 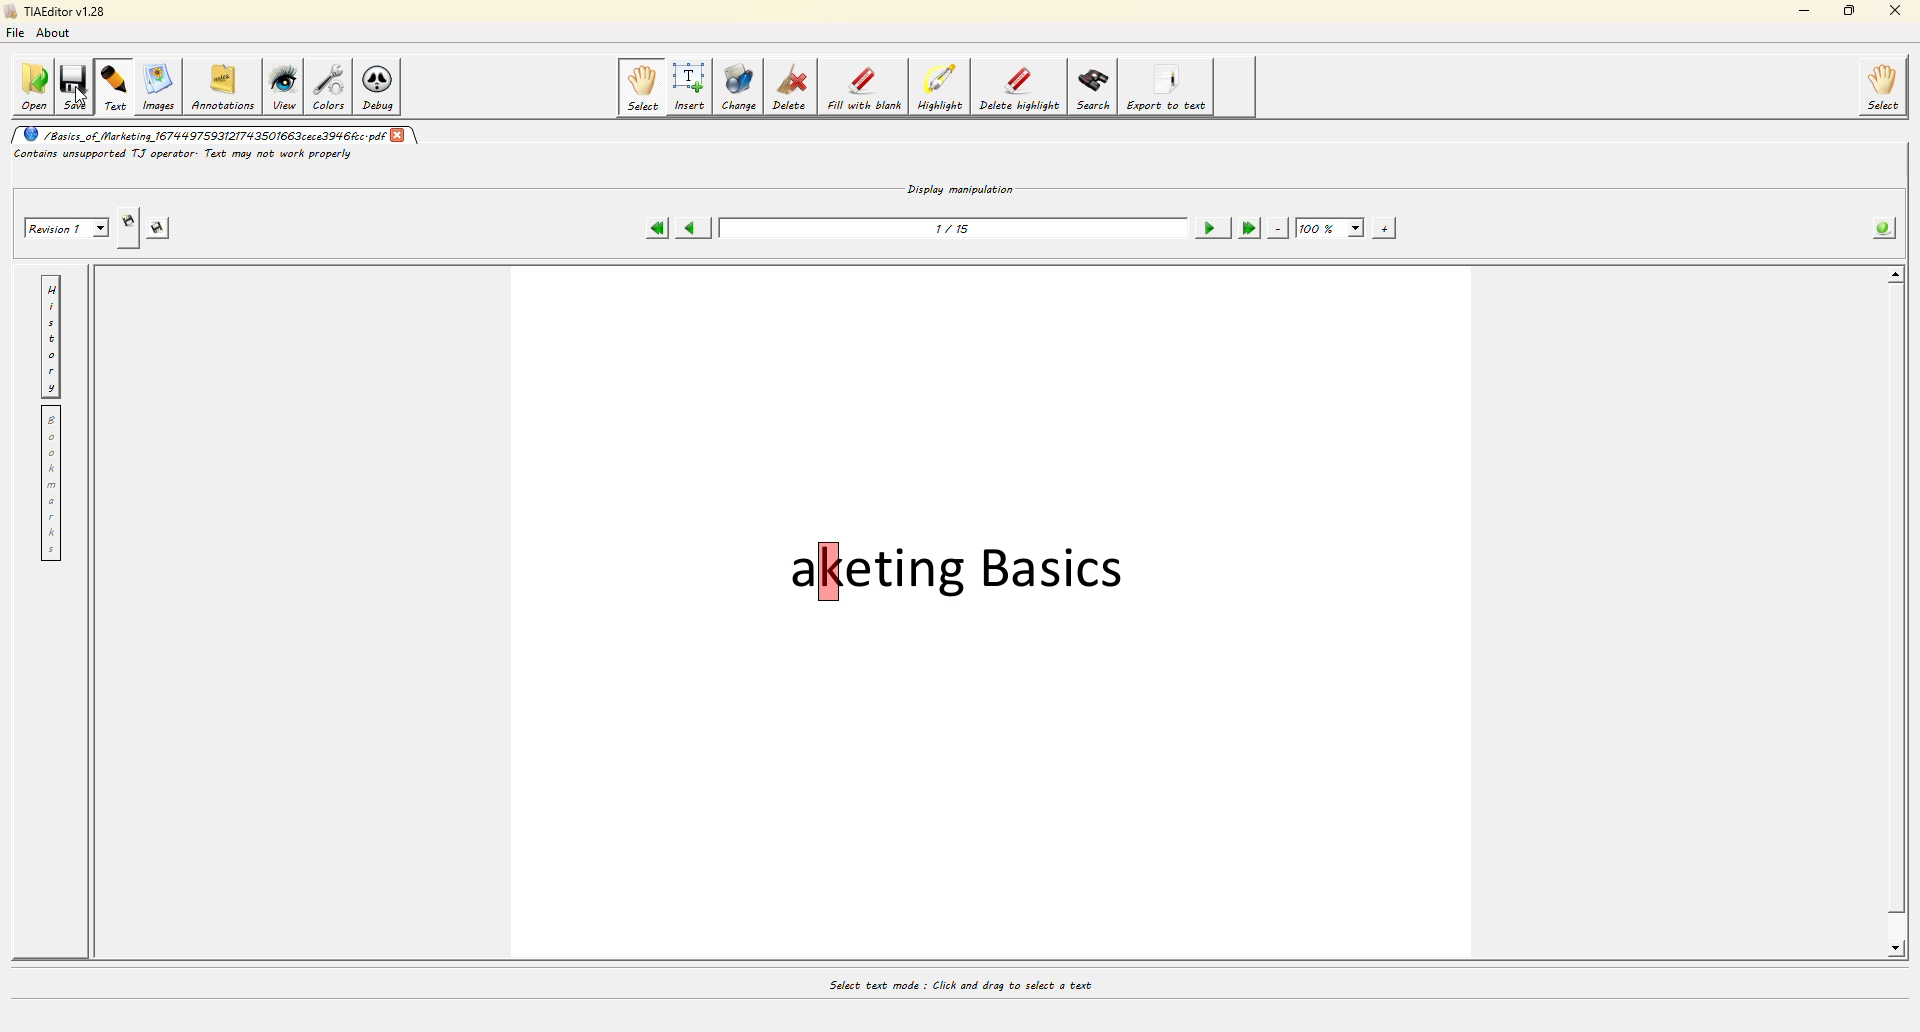 What do you see at coordinates (399, 132) in the screenshot?
I see `close` at bounding box center [399, 132].